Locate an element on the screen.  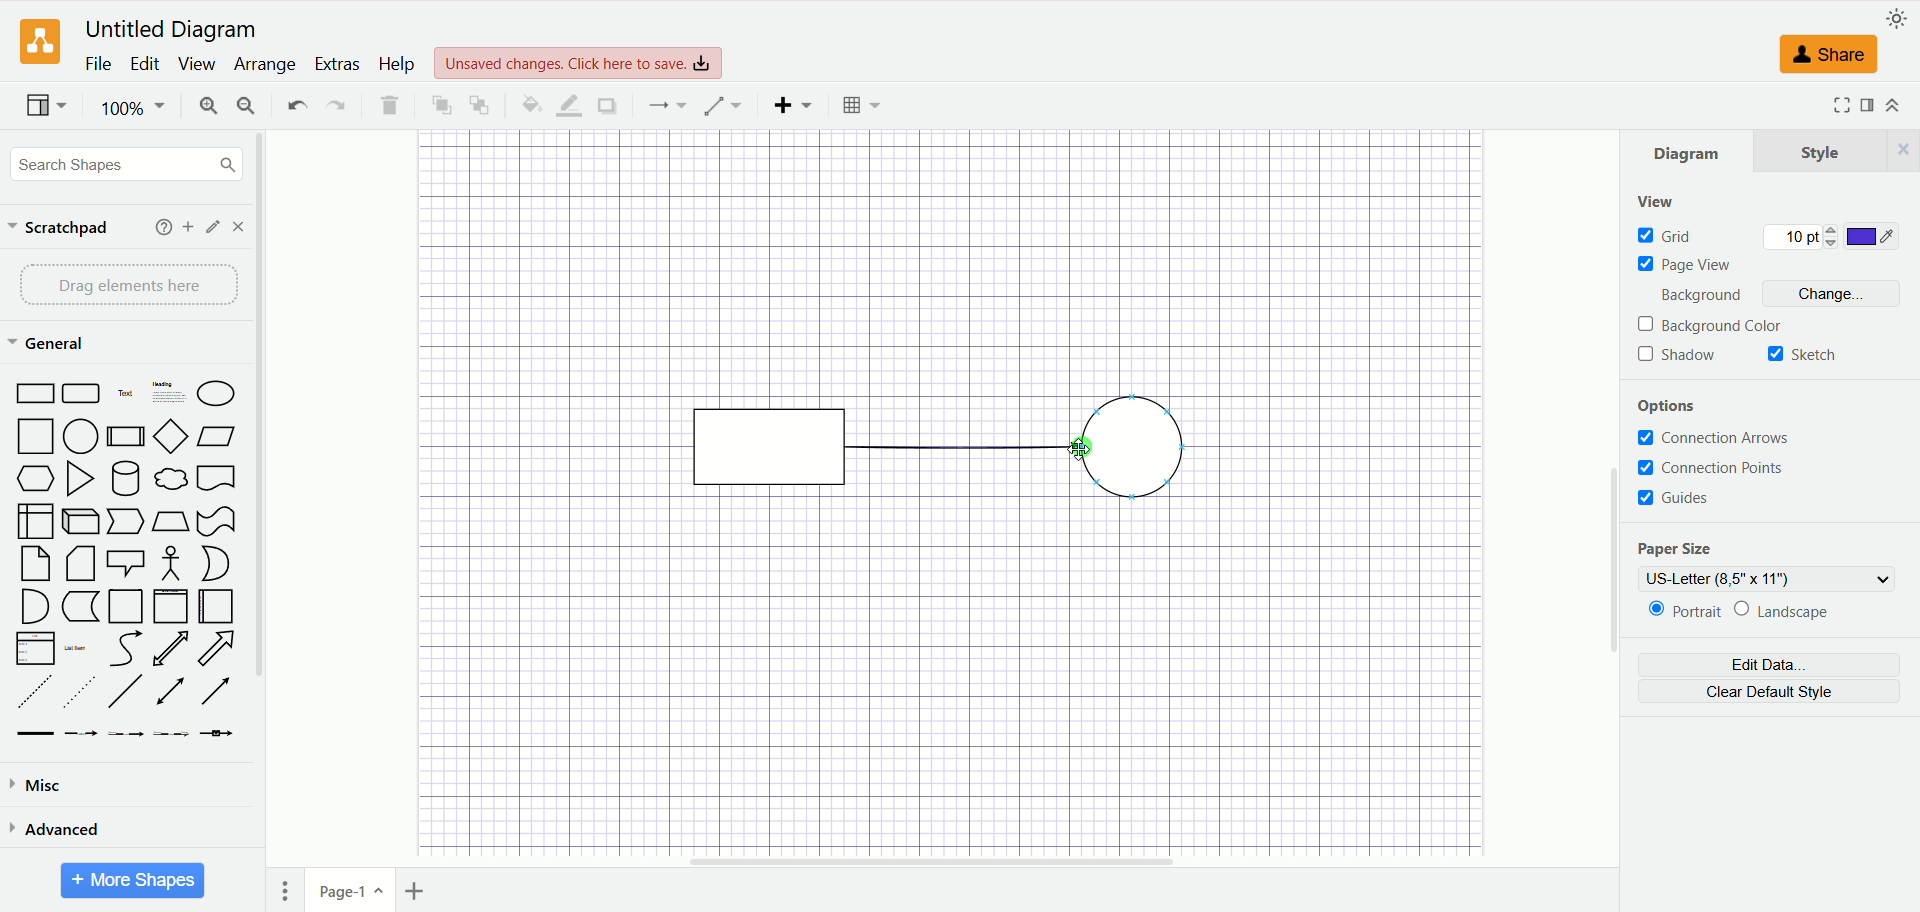
portrait is located at coordinates (1679, 612).